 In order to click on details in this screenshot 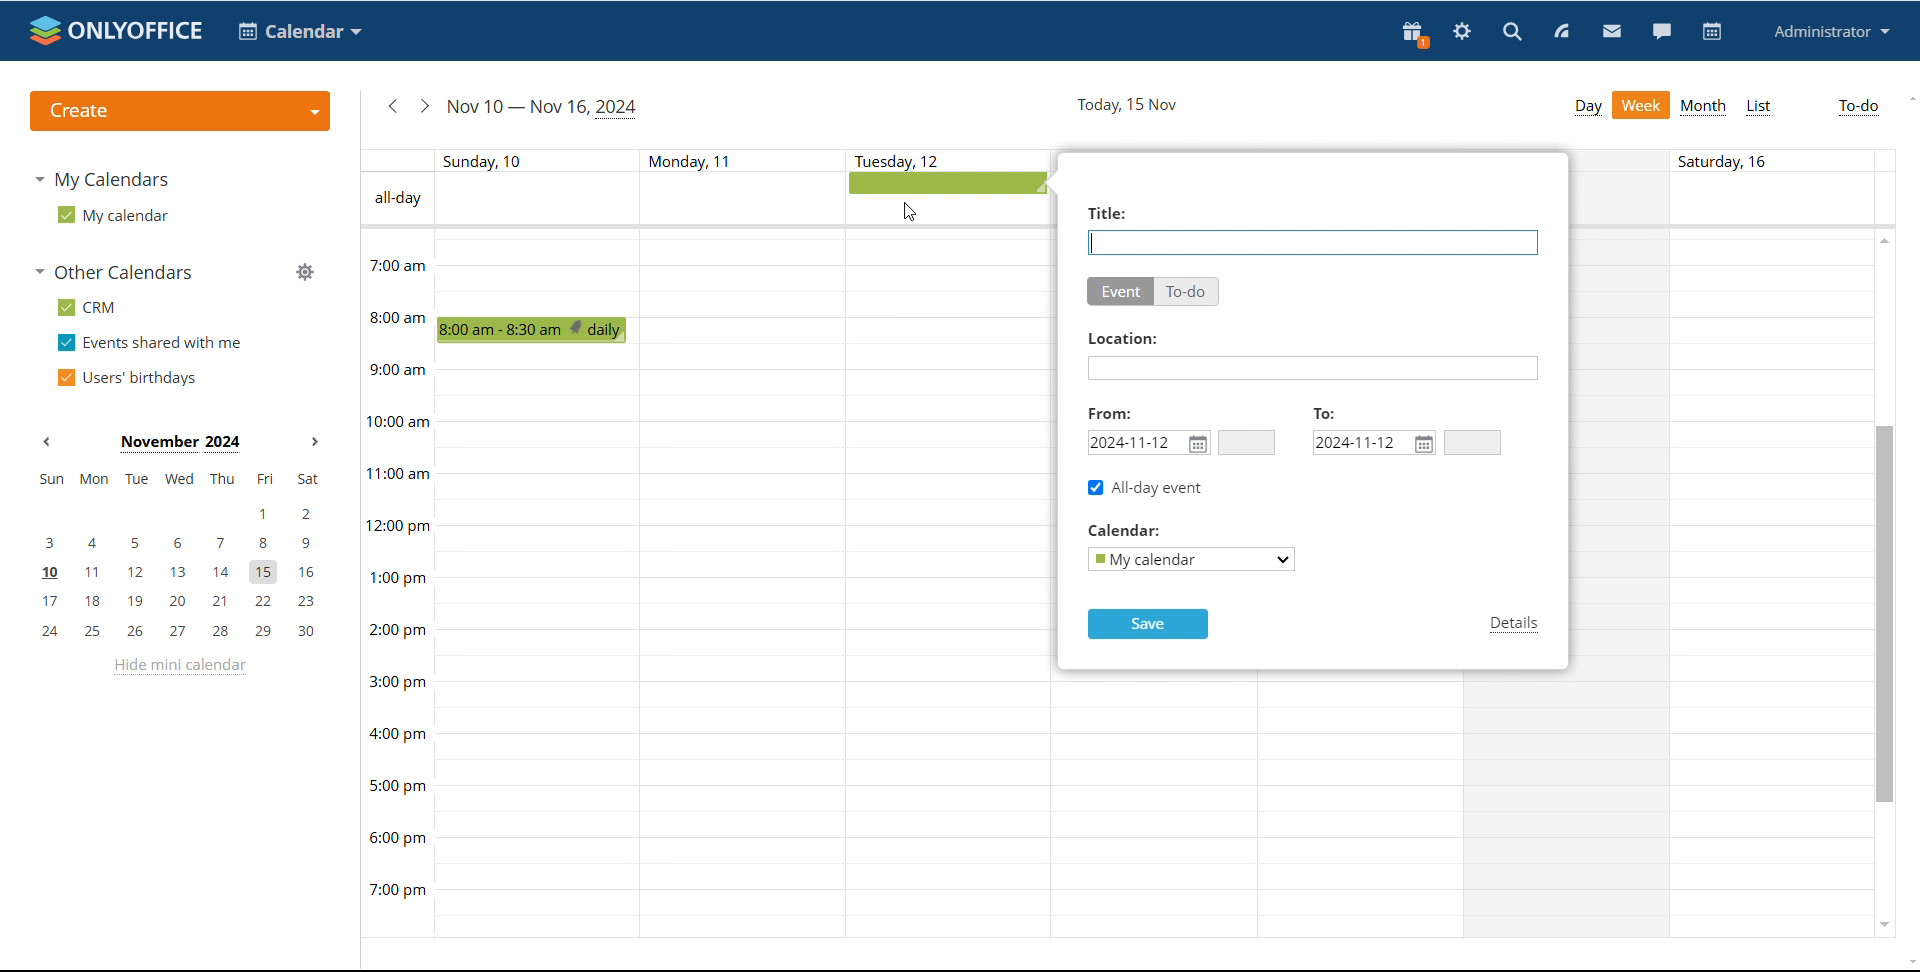, I will do `click(1514, 625)`.